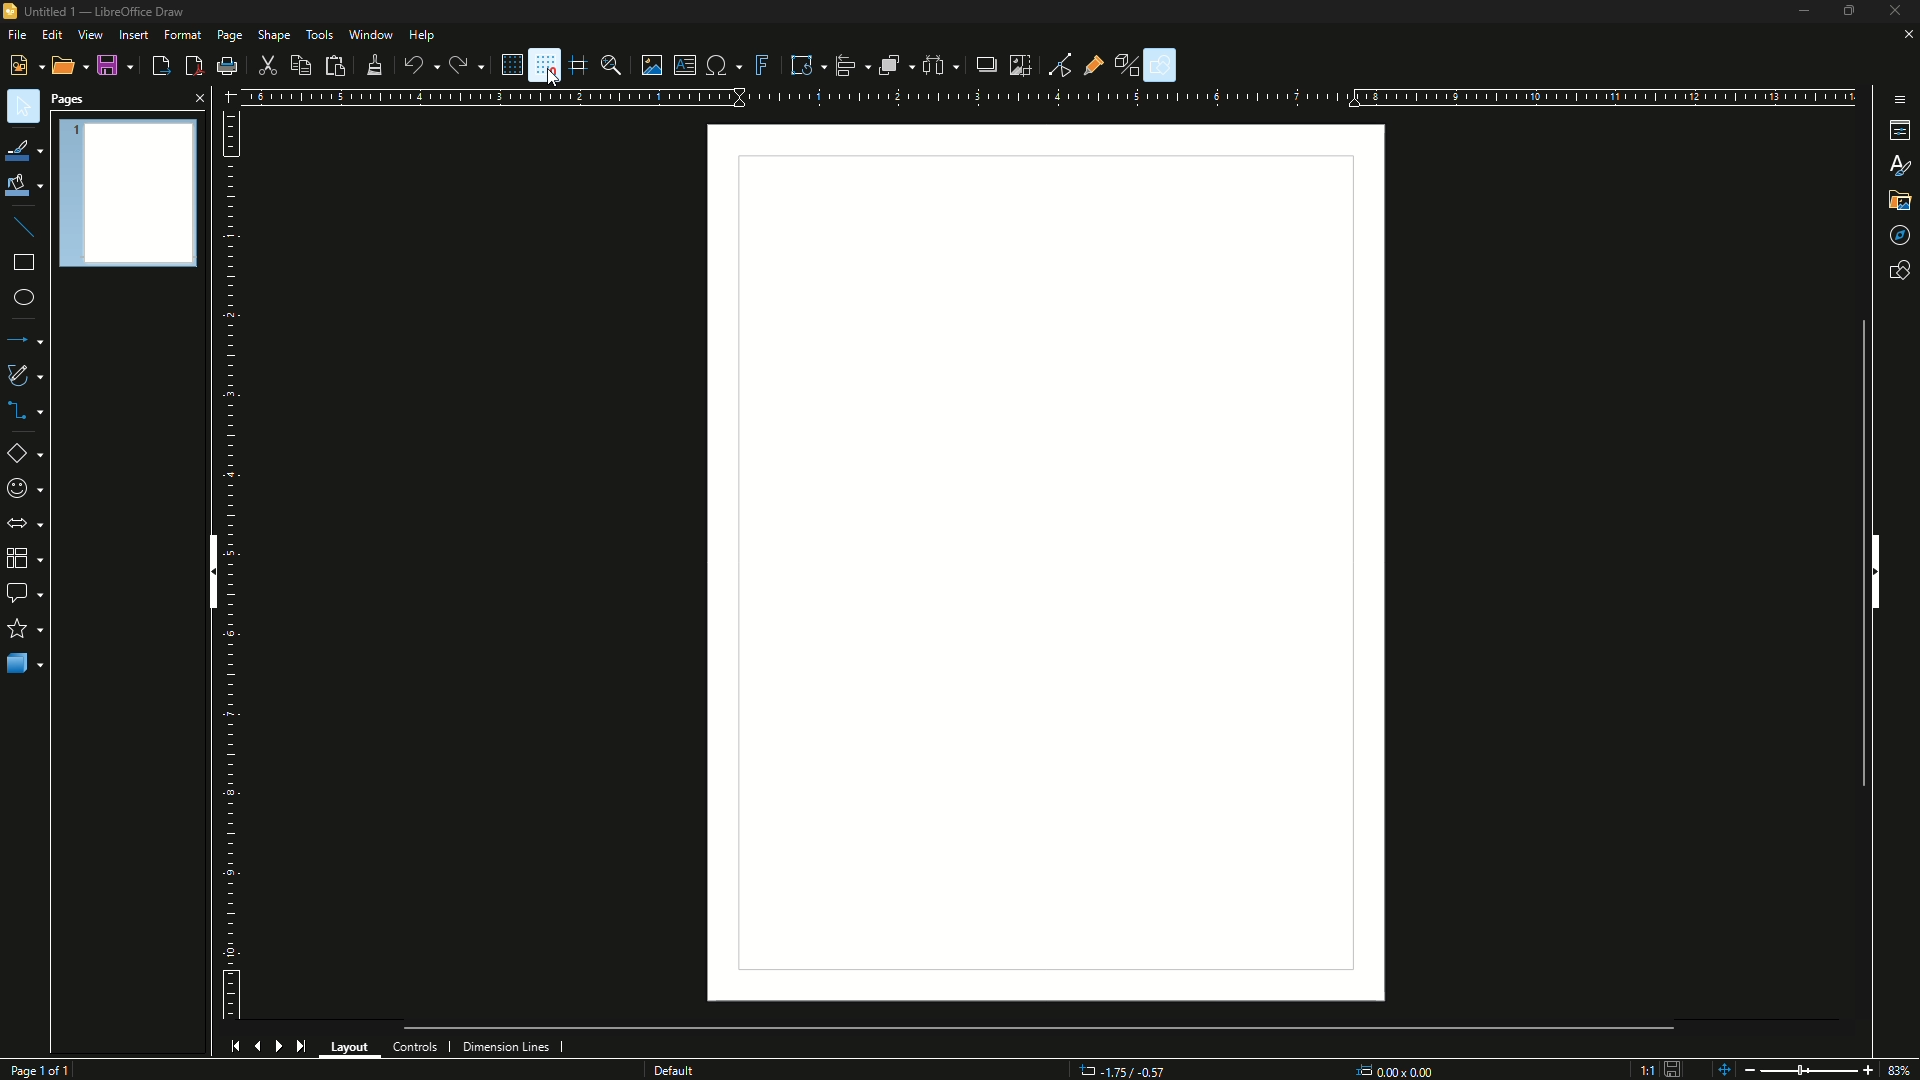  I want to click on Basic Shapes, so click(35, 453).